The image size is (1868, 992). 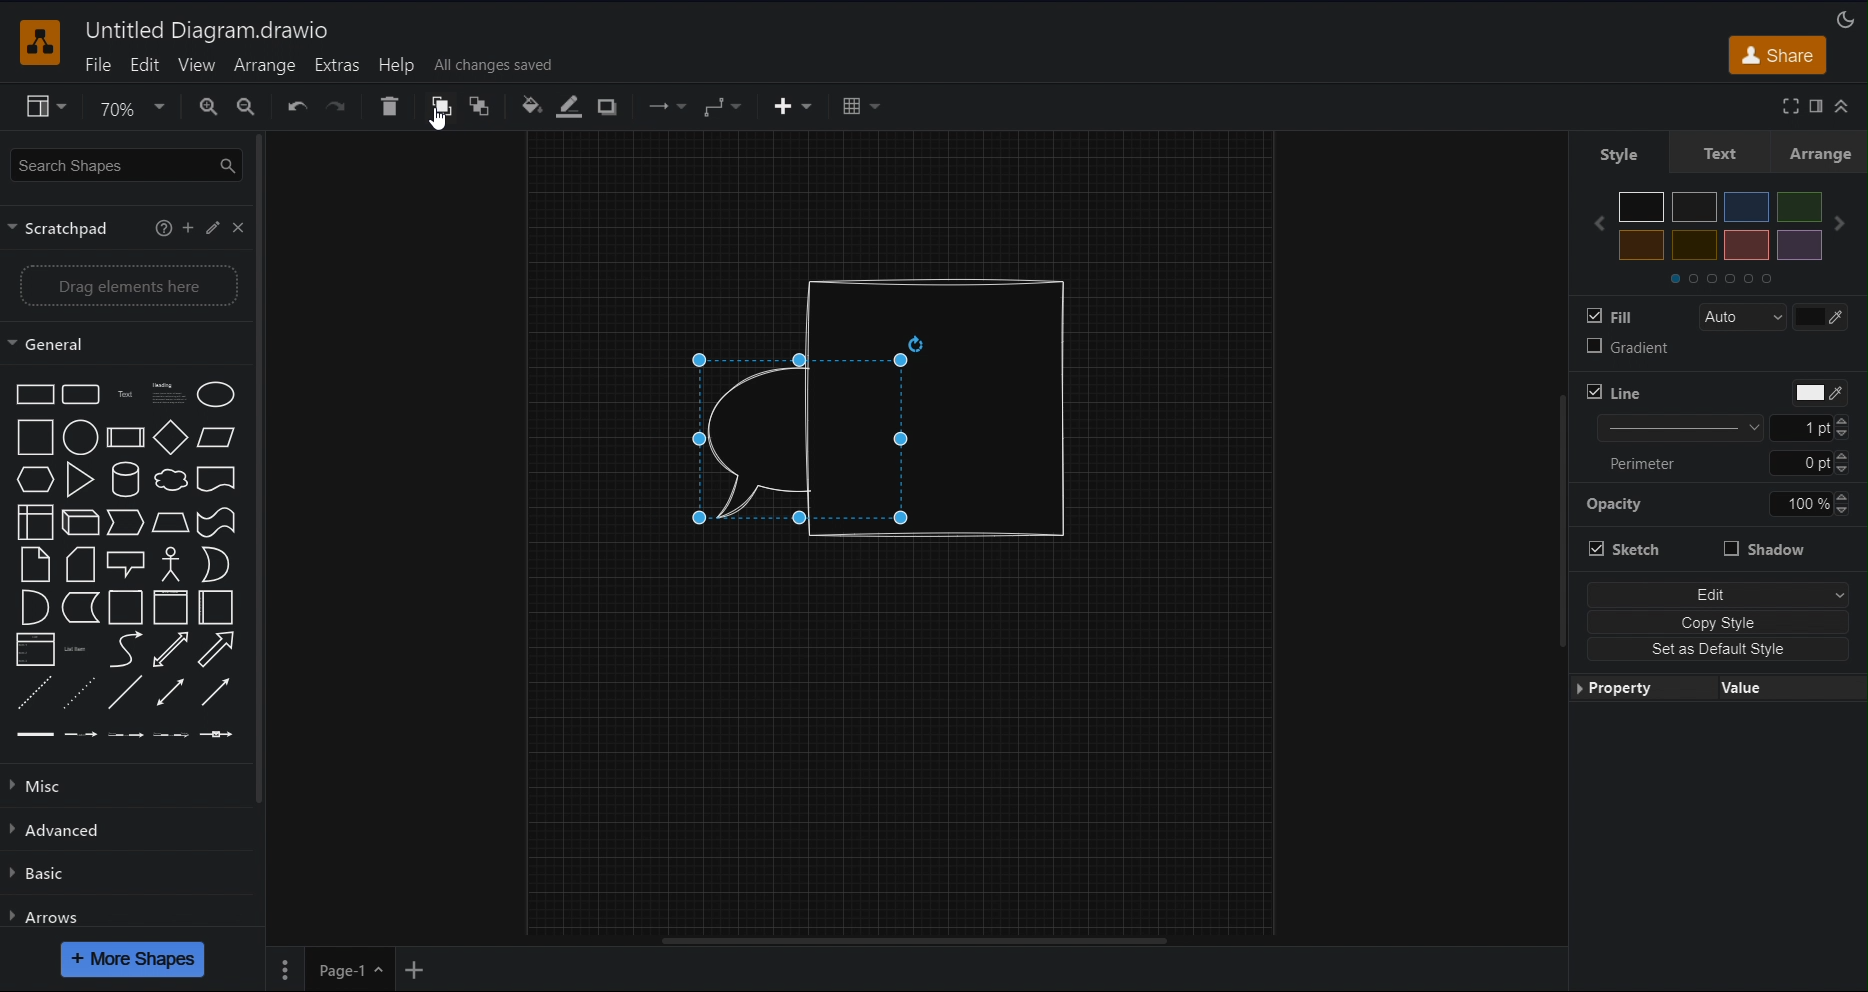 What do you see at coordinates (126, 438) in the screenshot?
I see `Process` at bounding box center [126, 438].